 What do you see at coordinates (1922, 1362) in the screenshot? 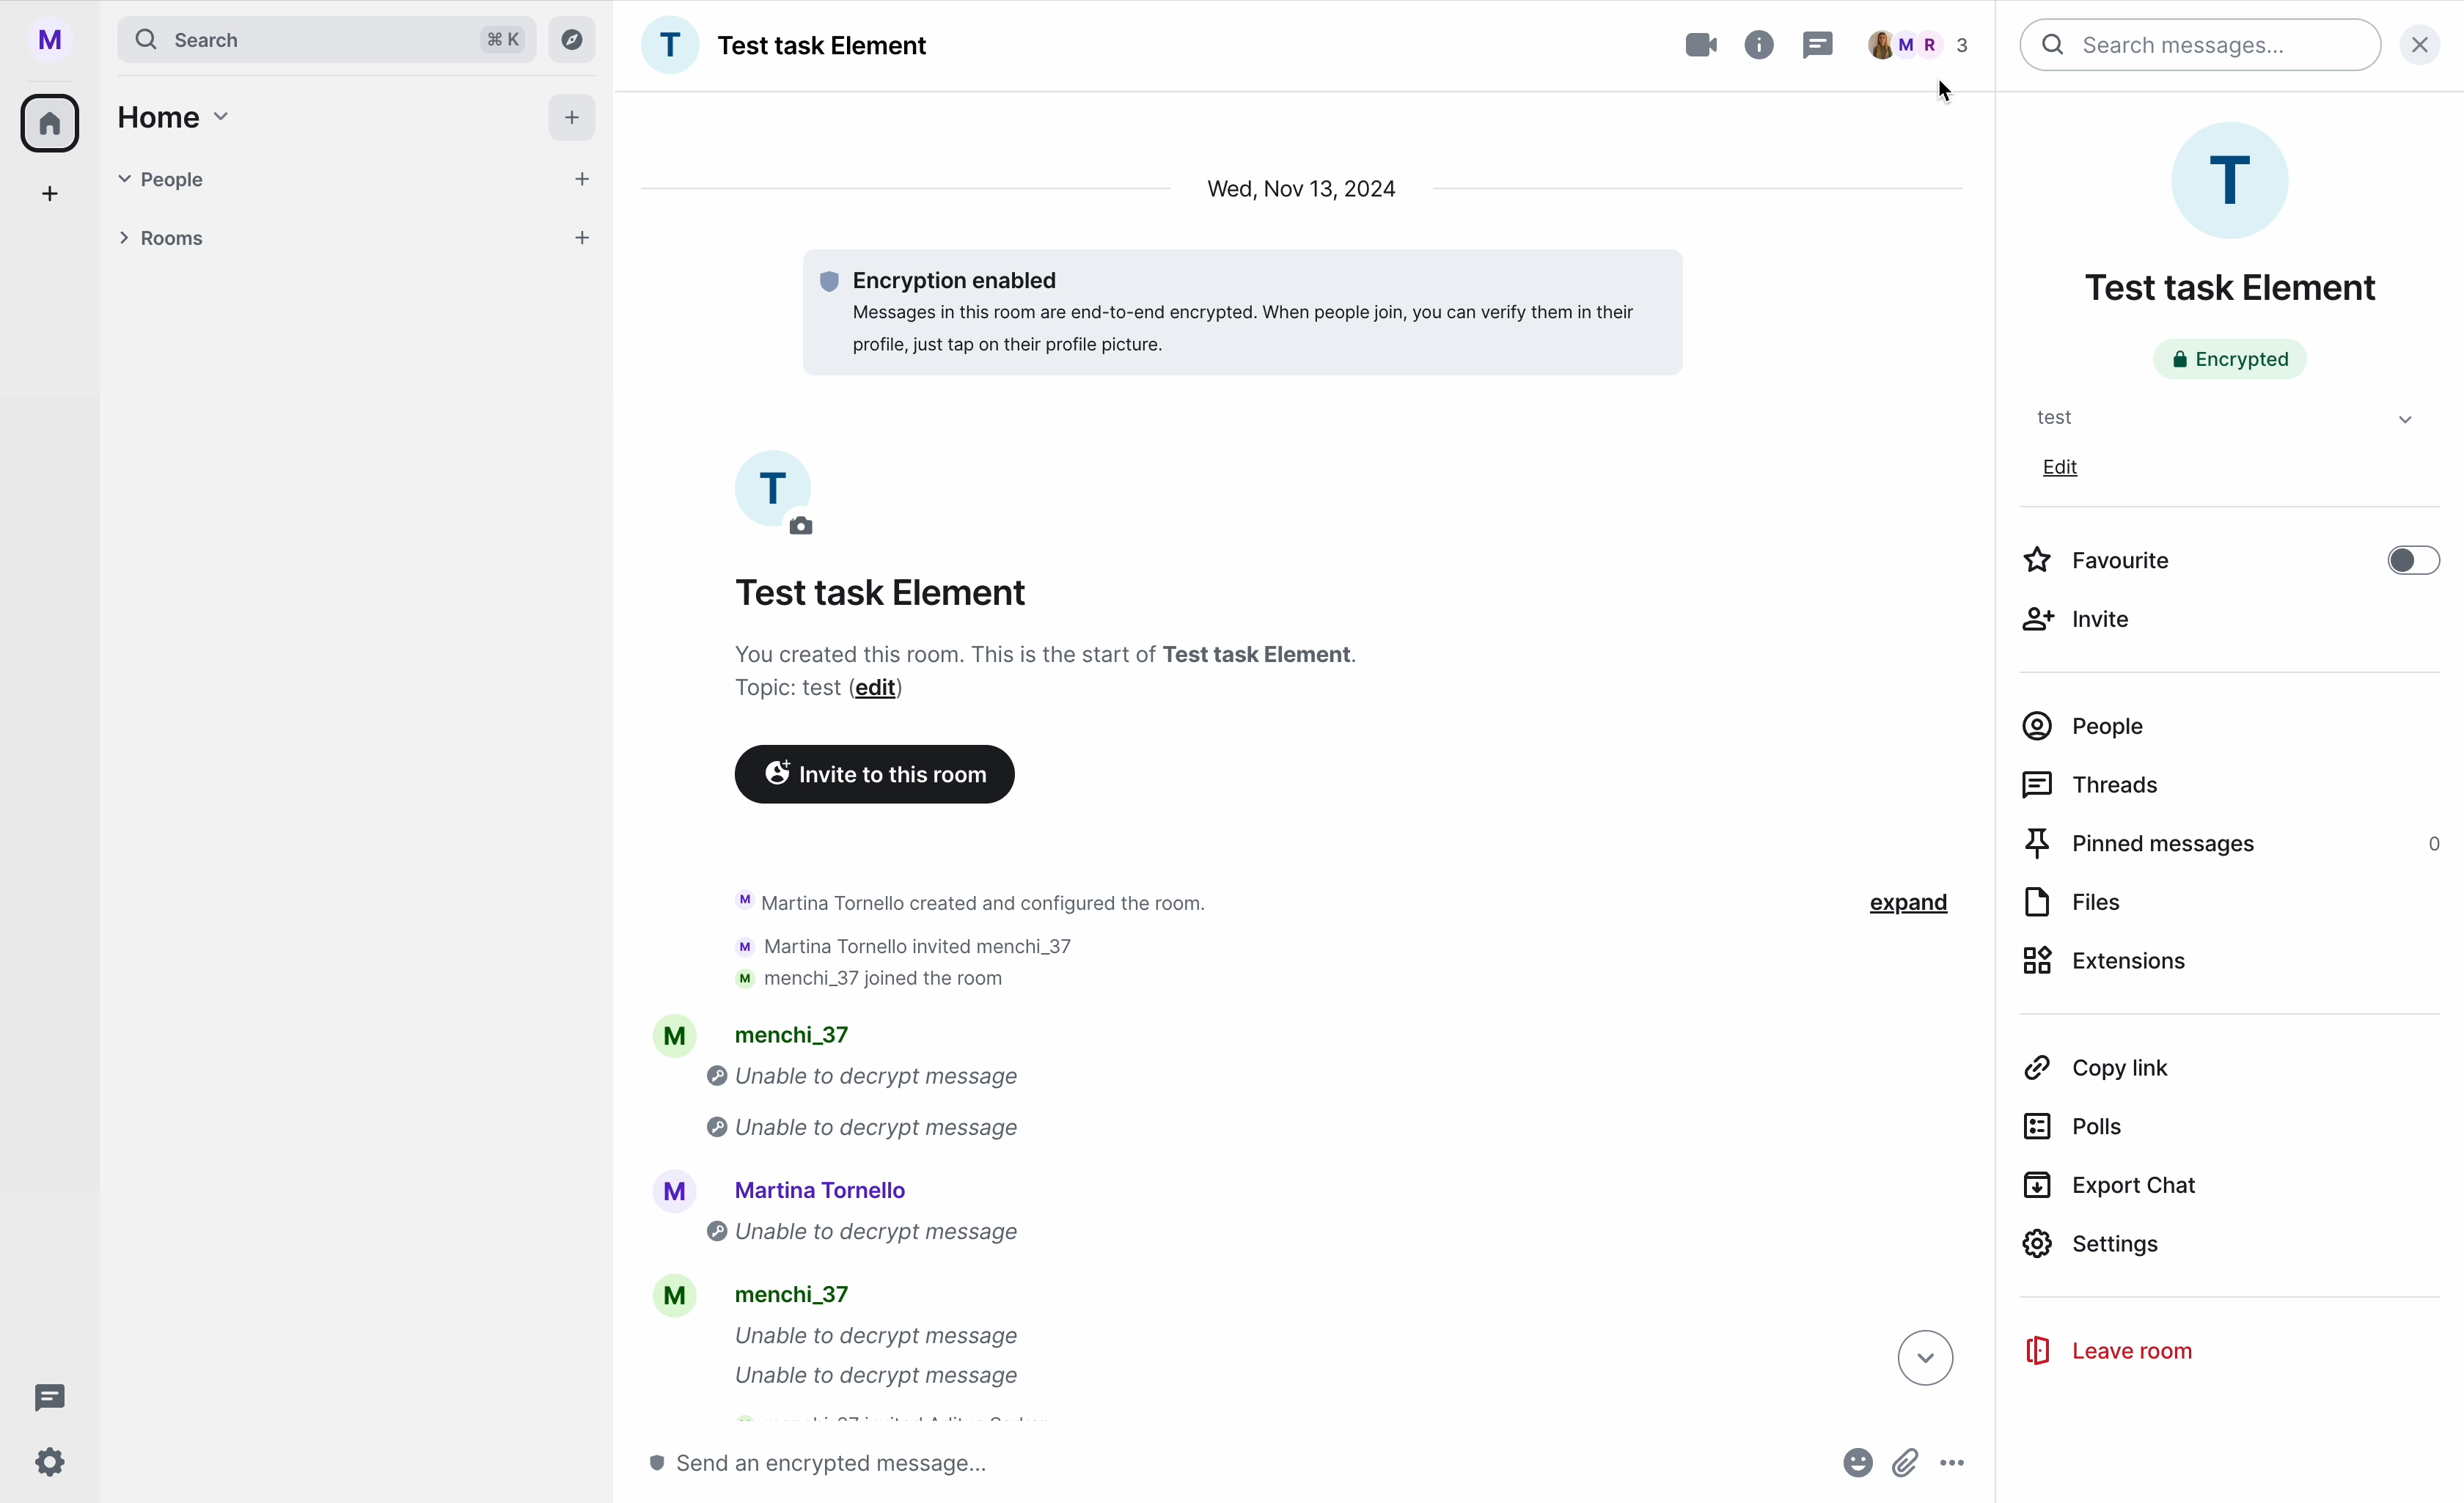
I see `down arrow` at bounding box center [1922, 1362].